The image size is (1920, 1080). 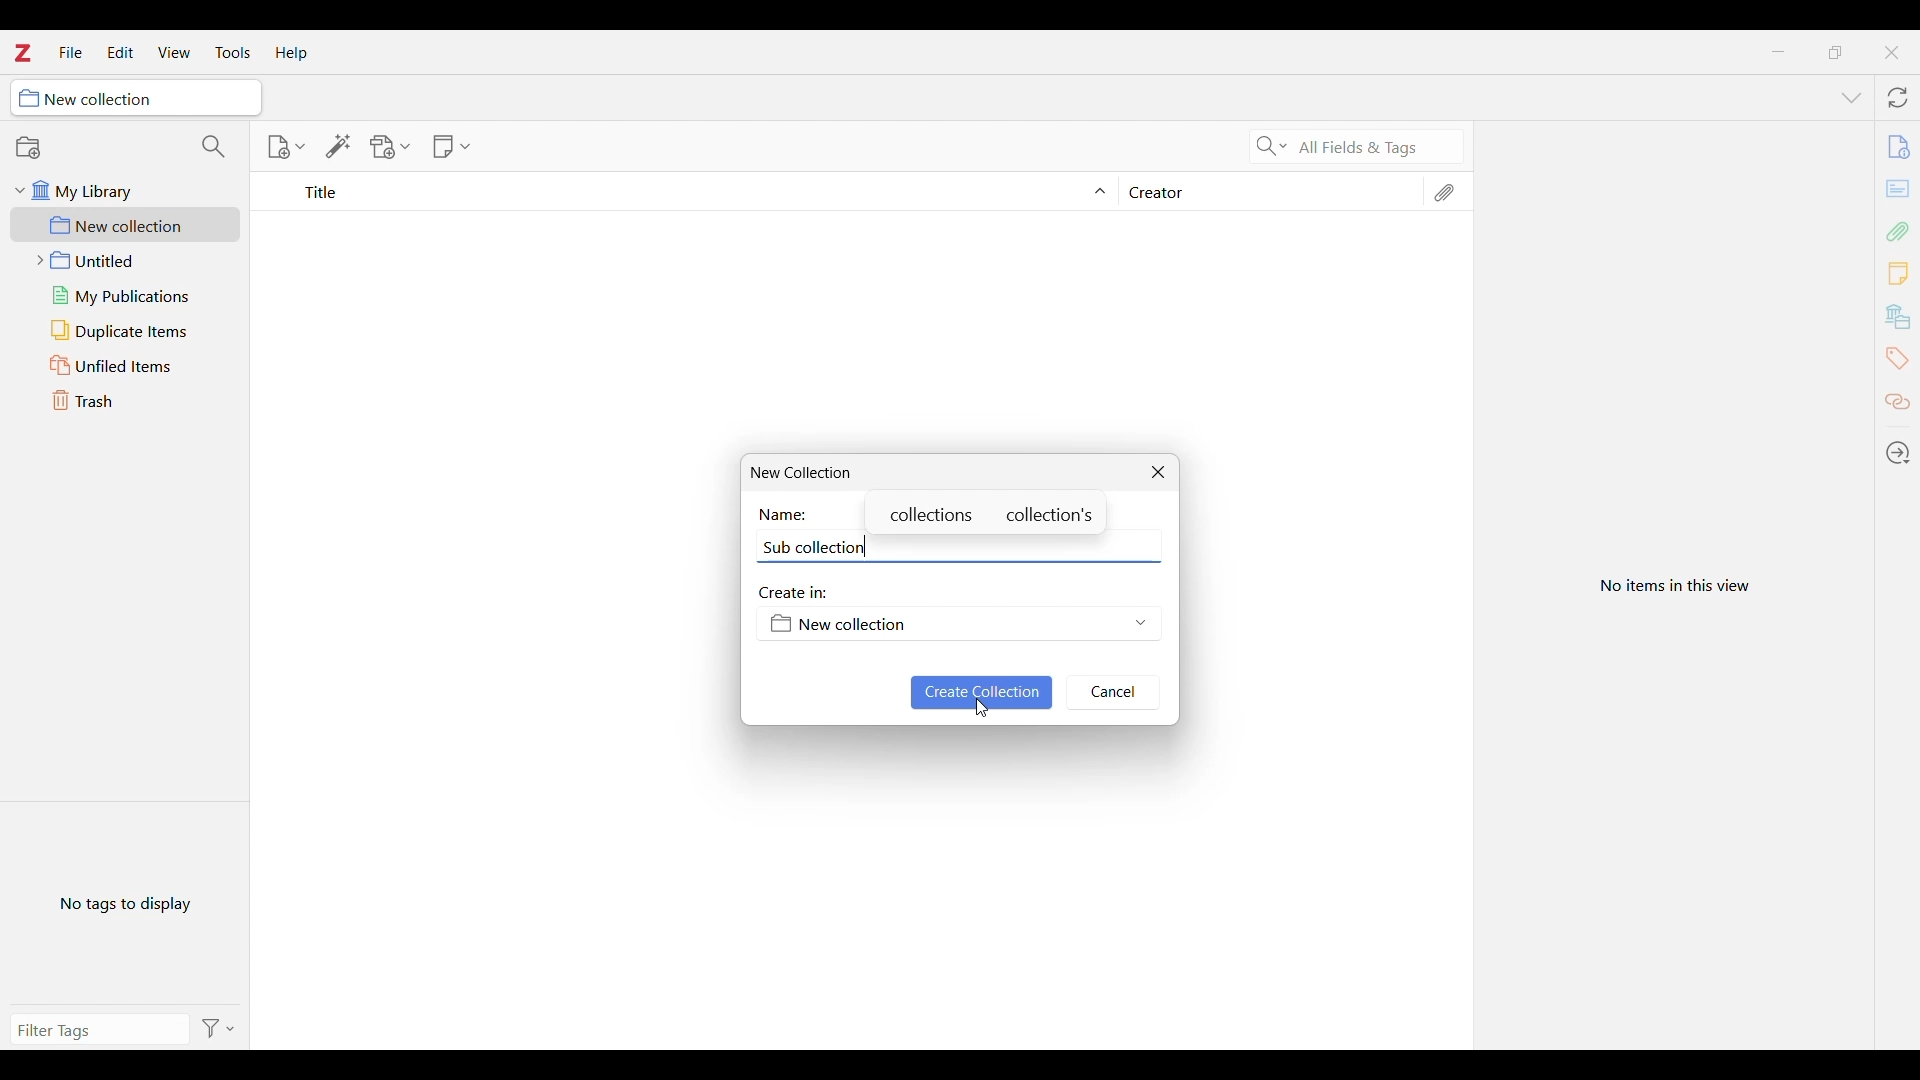 What do you see at coordinates (1673, 587) in the screenshot?
I see `View selected item in current folder` at bounding box center [1673, 587].